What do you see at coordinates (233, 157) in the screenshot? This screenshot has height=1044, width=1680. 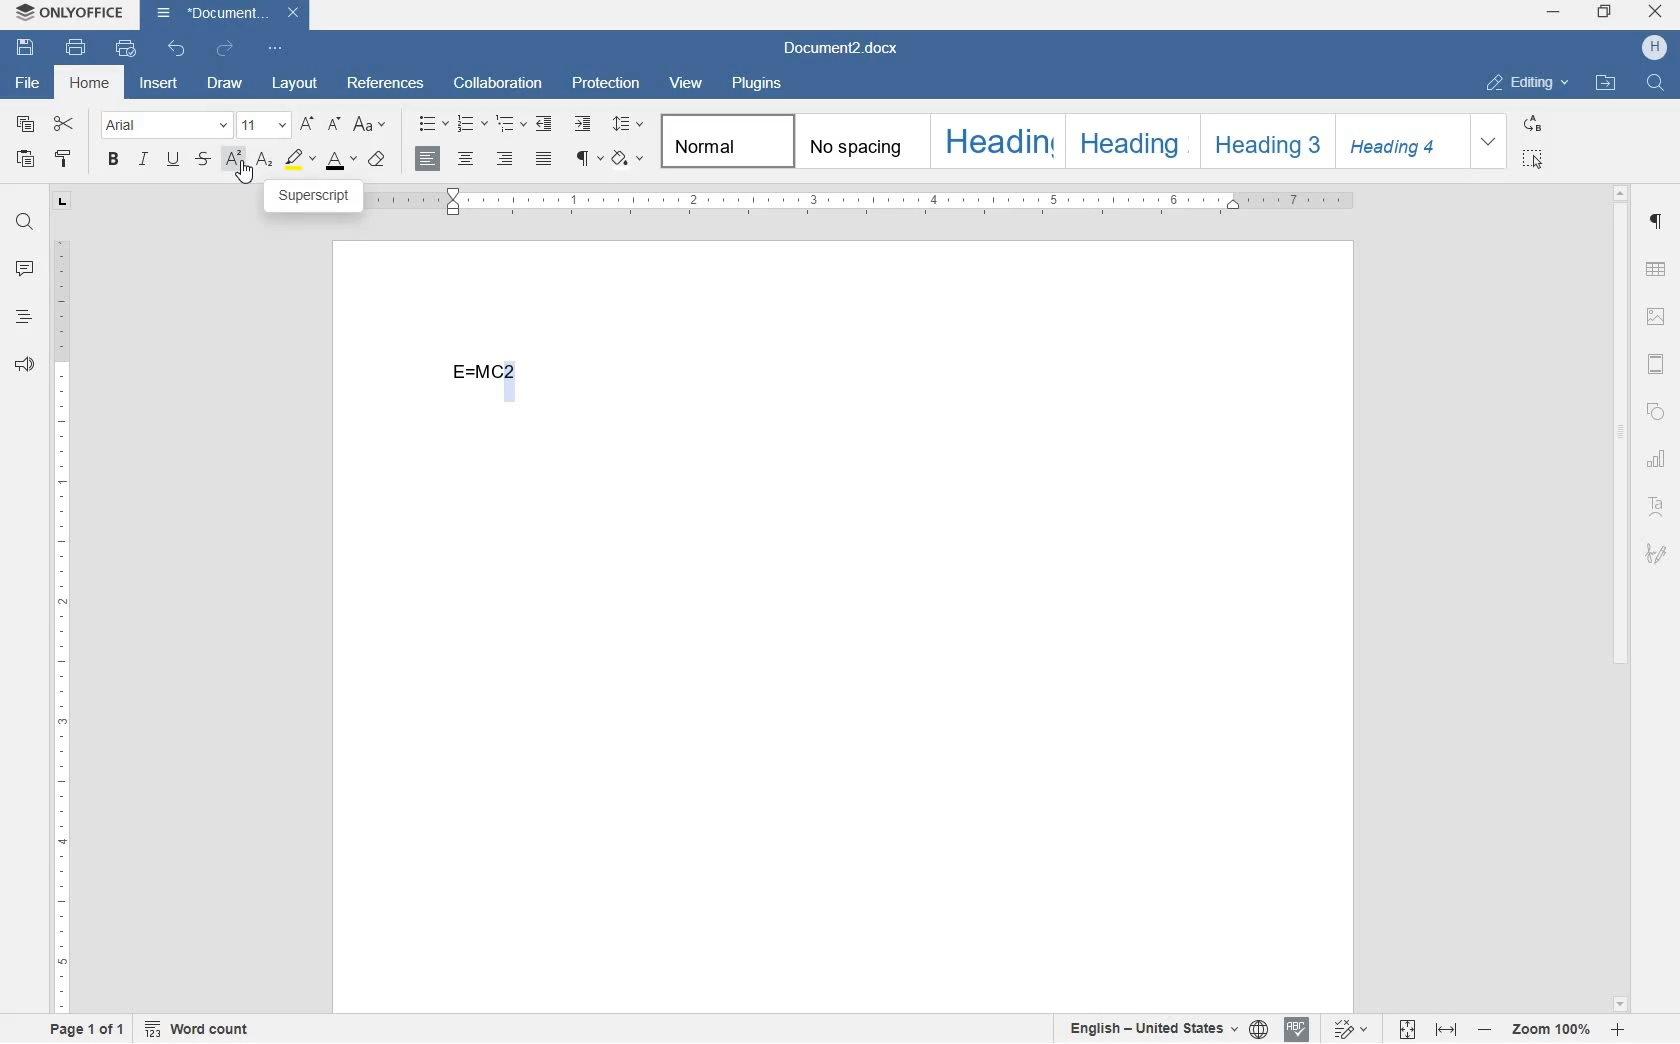 I see `superscript` at bounding box center [233, 157].